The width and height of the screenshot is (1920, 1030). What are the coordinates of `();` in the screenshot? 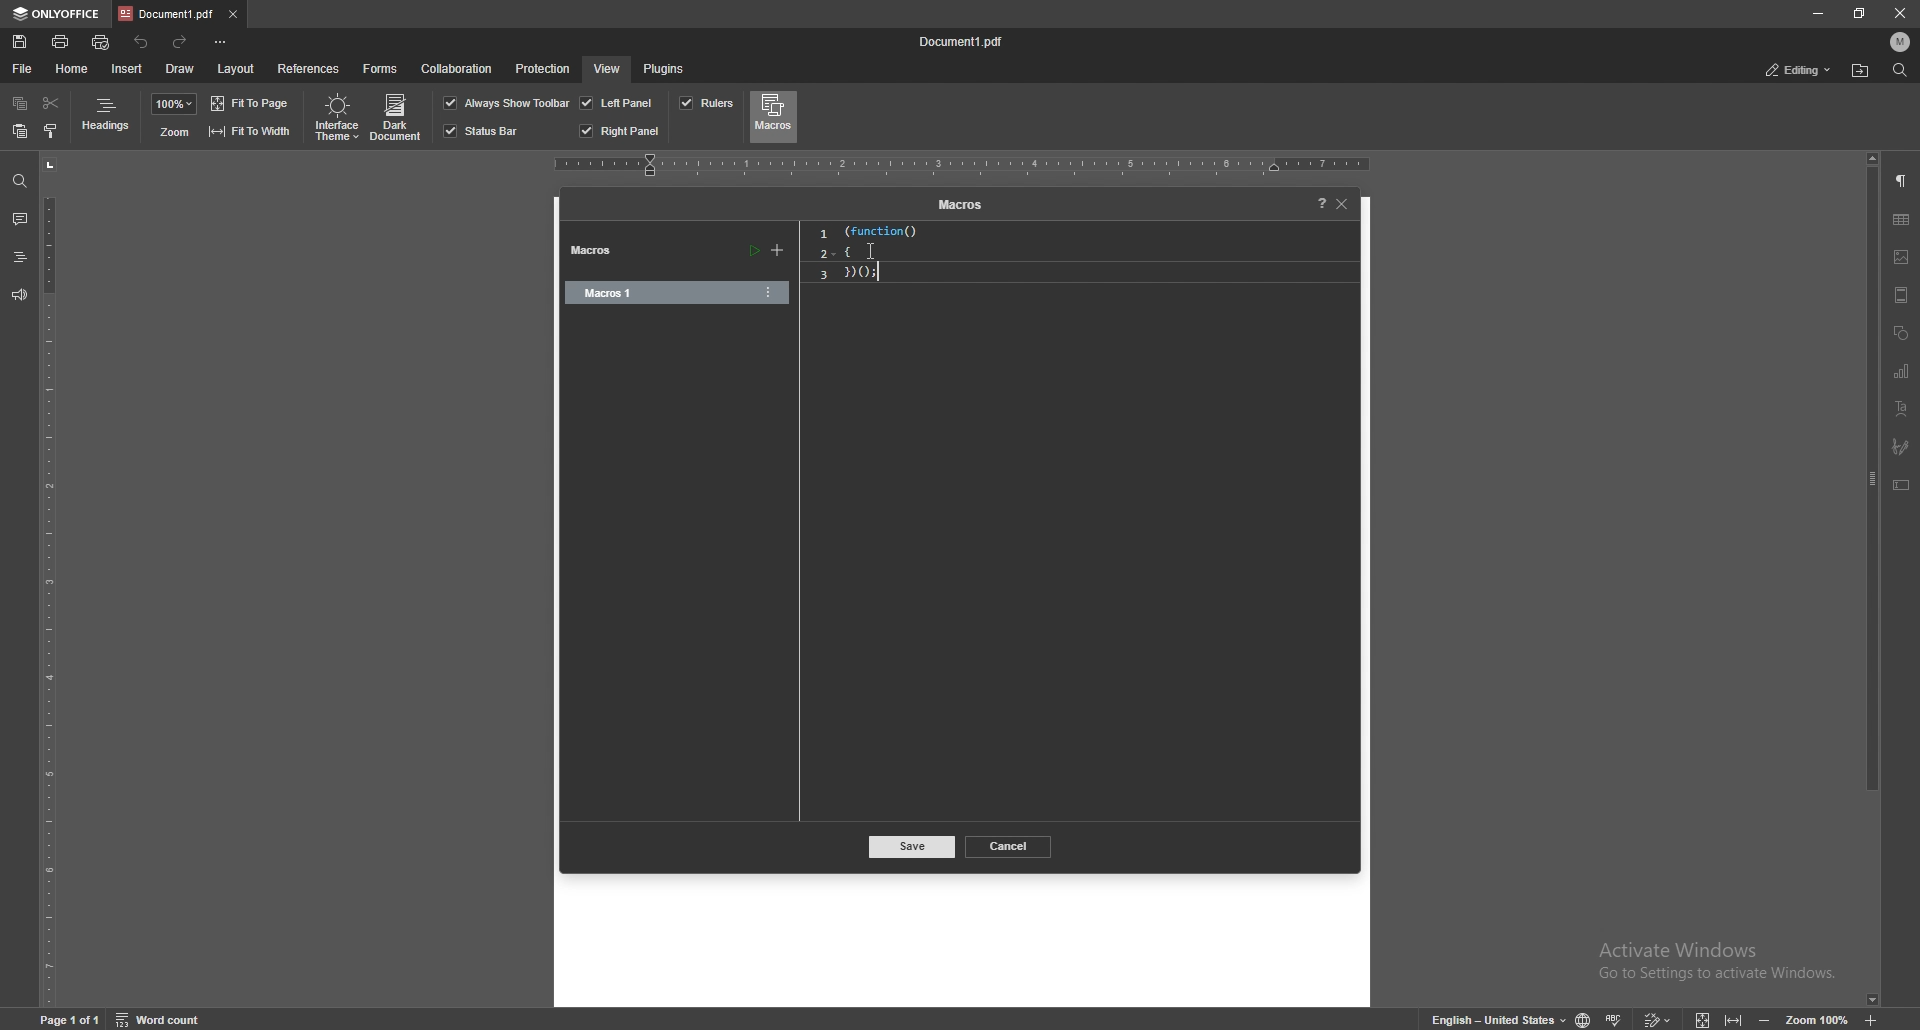 It's located at (873, 274).